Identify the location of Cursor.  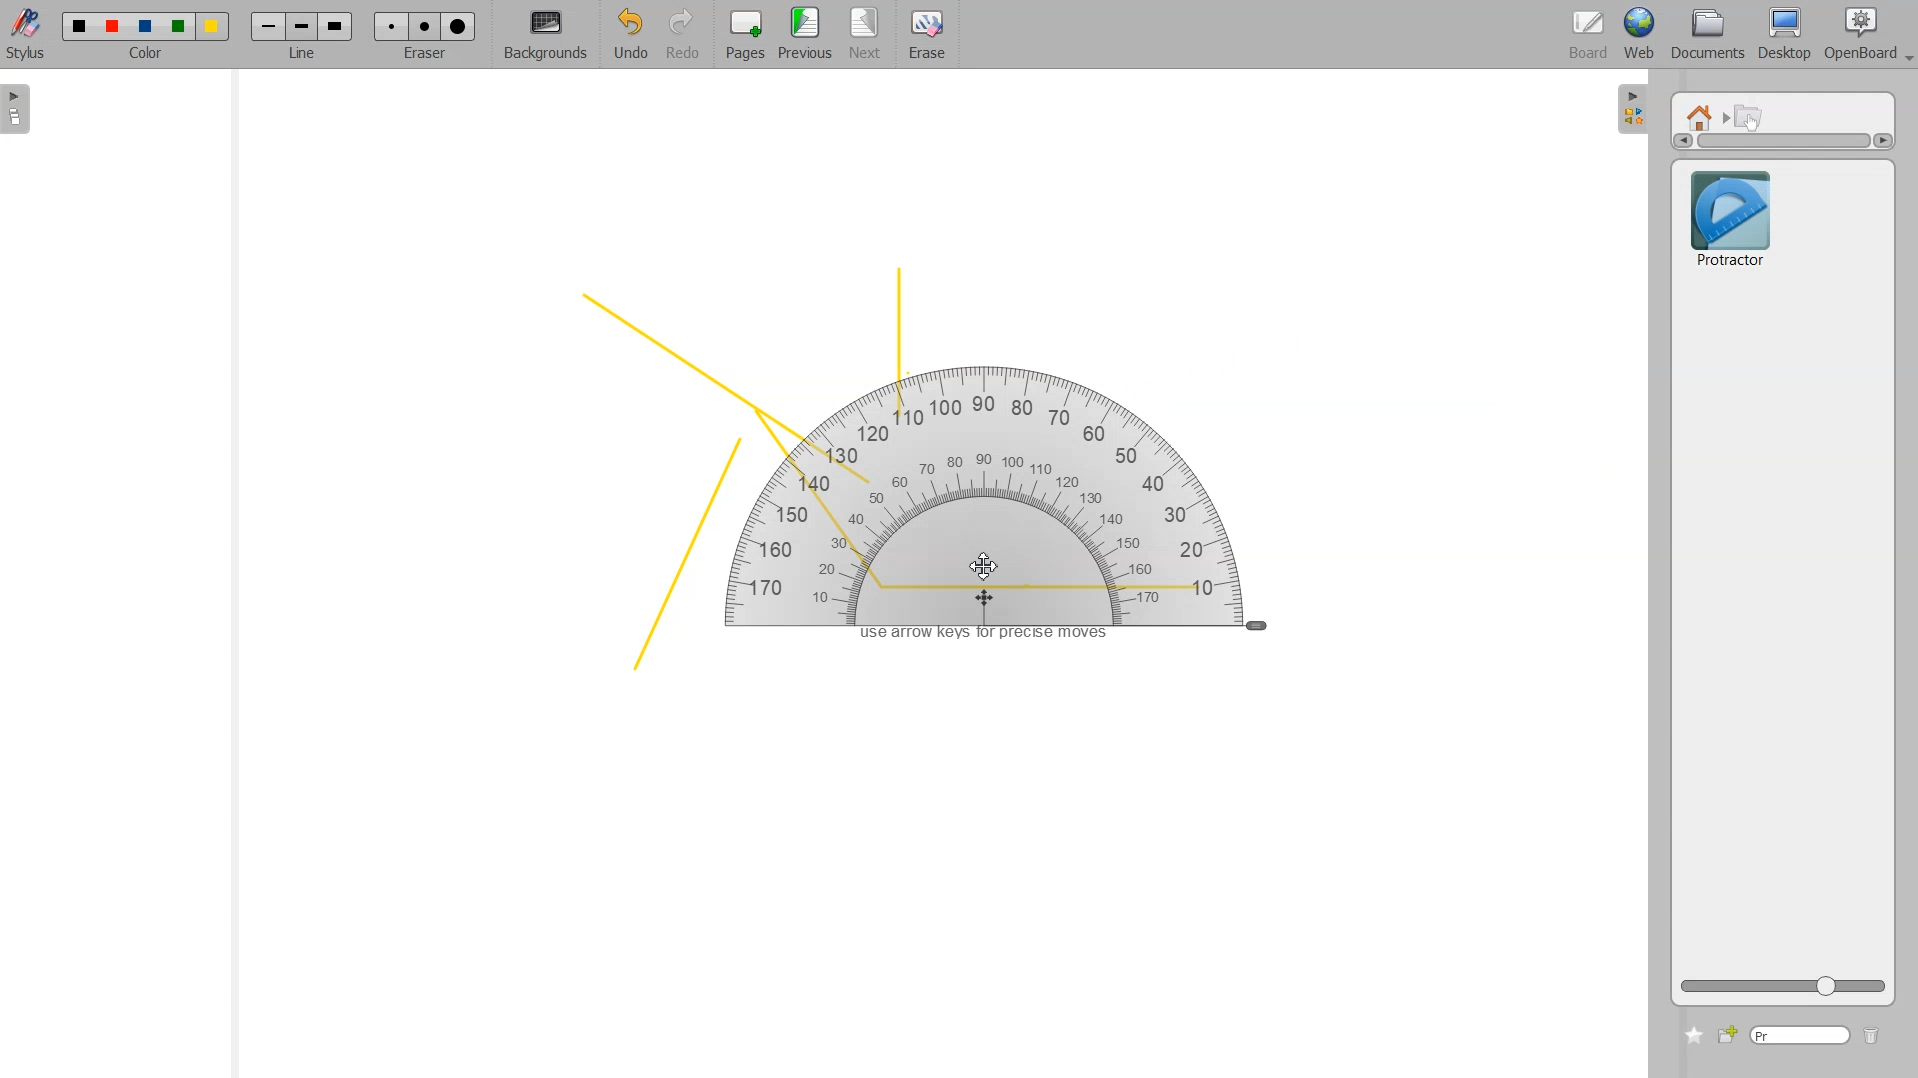
(983, 566).